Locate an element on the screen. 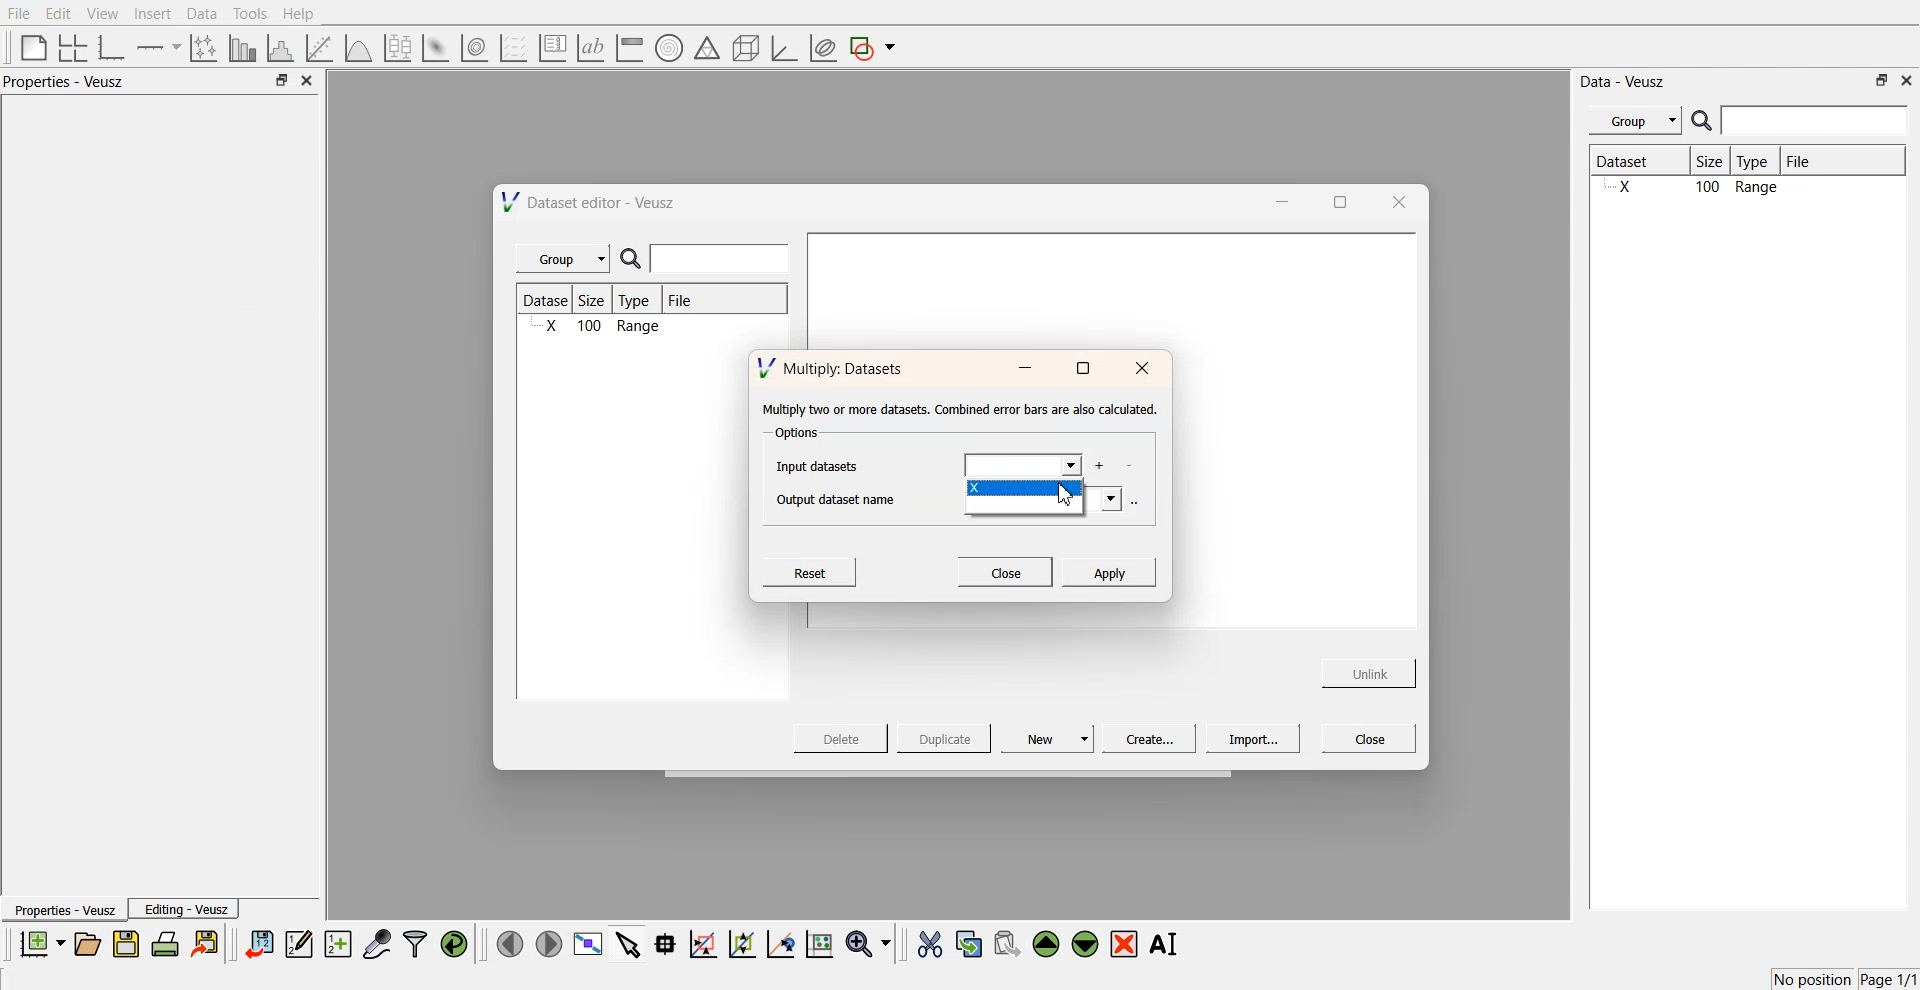  close is located at coordinates (1143, 369).